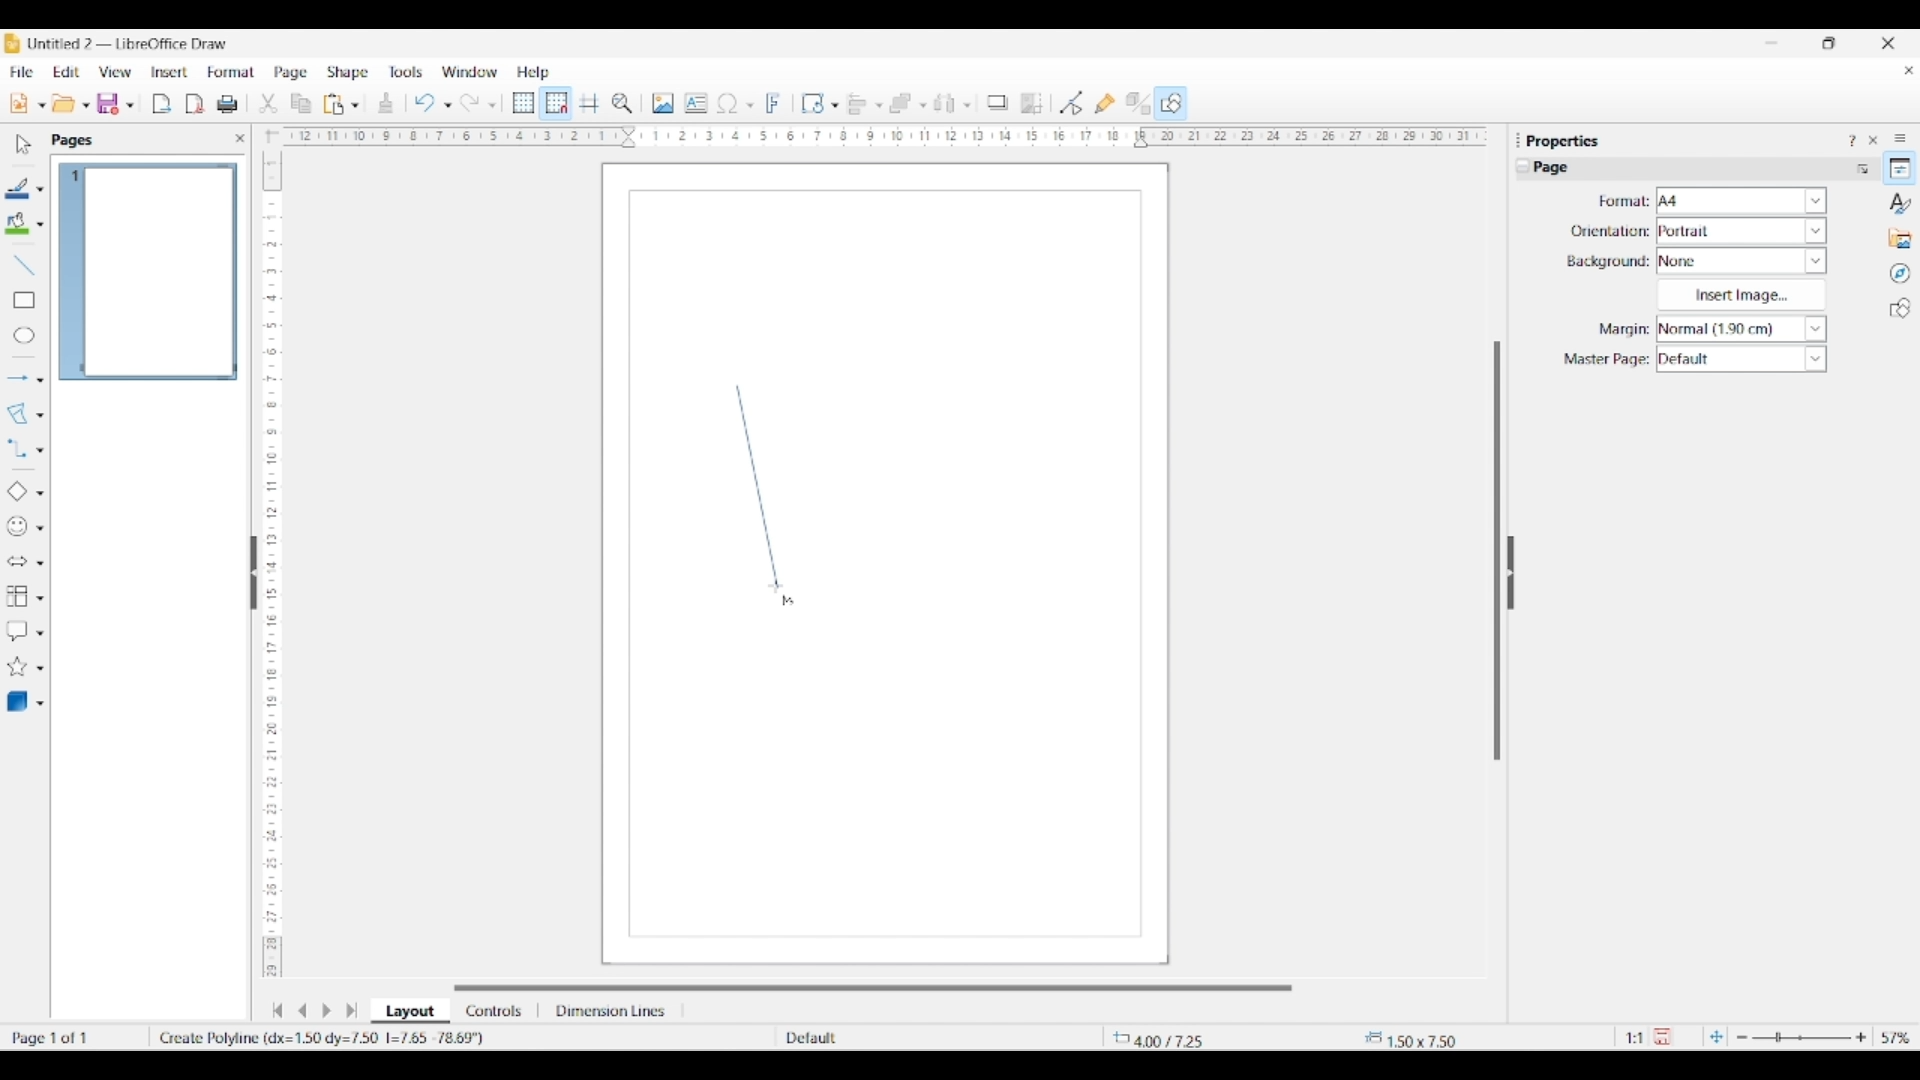 The width and height of the screenshot is (1920, 1080). Describe the element at coordinates (1742, 230) in the screenshot. I see `Orientation options` at that location.